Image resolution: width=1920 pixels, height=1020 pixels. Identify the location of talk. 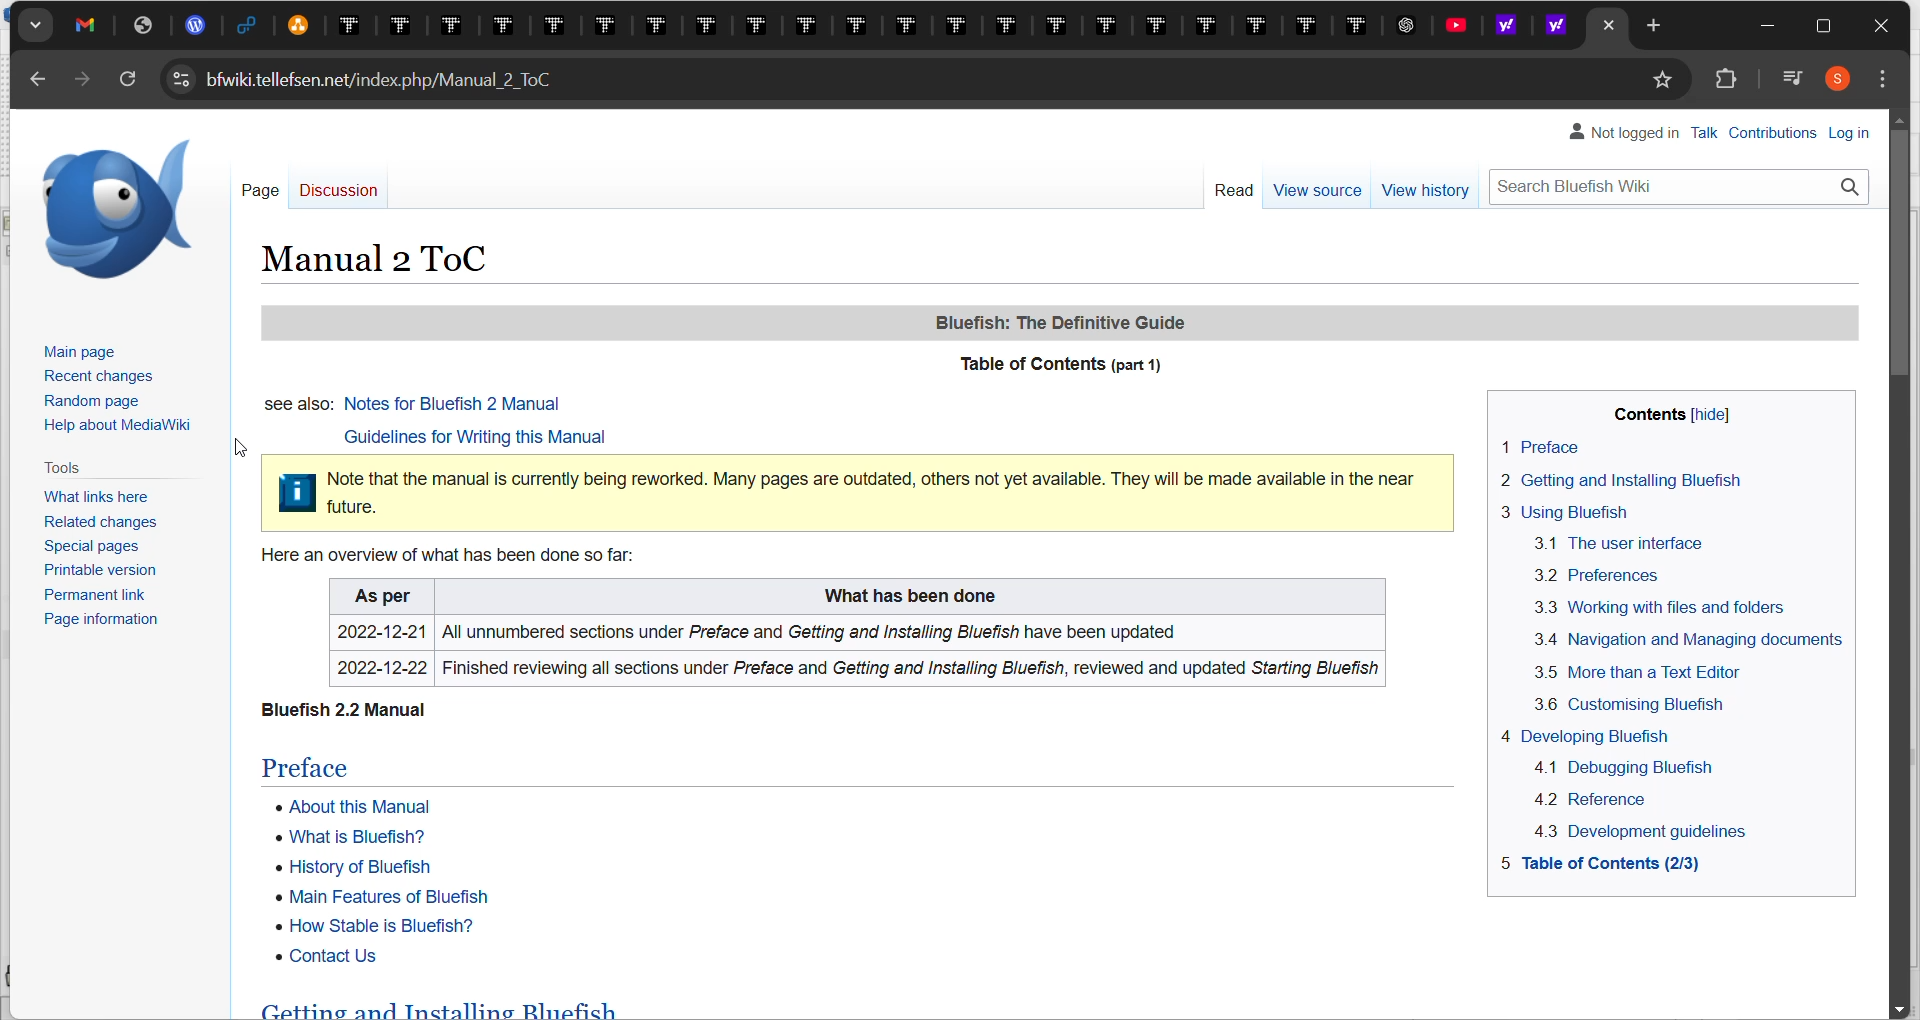
(1710, 130).